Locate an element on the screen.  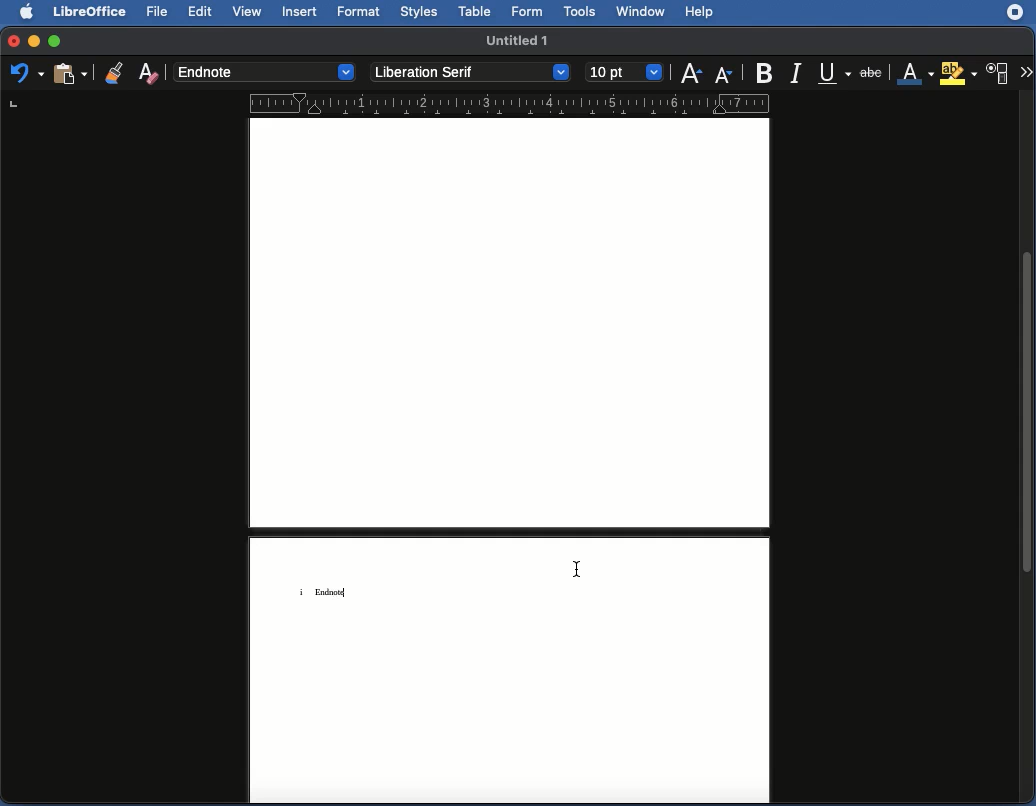
Highlighting color is located at coordinates (957, 73).